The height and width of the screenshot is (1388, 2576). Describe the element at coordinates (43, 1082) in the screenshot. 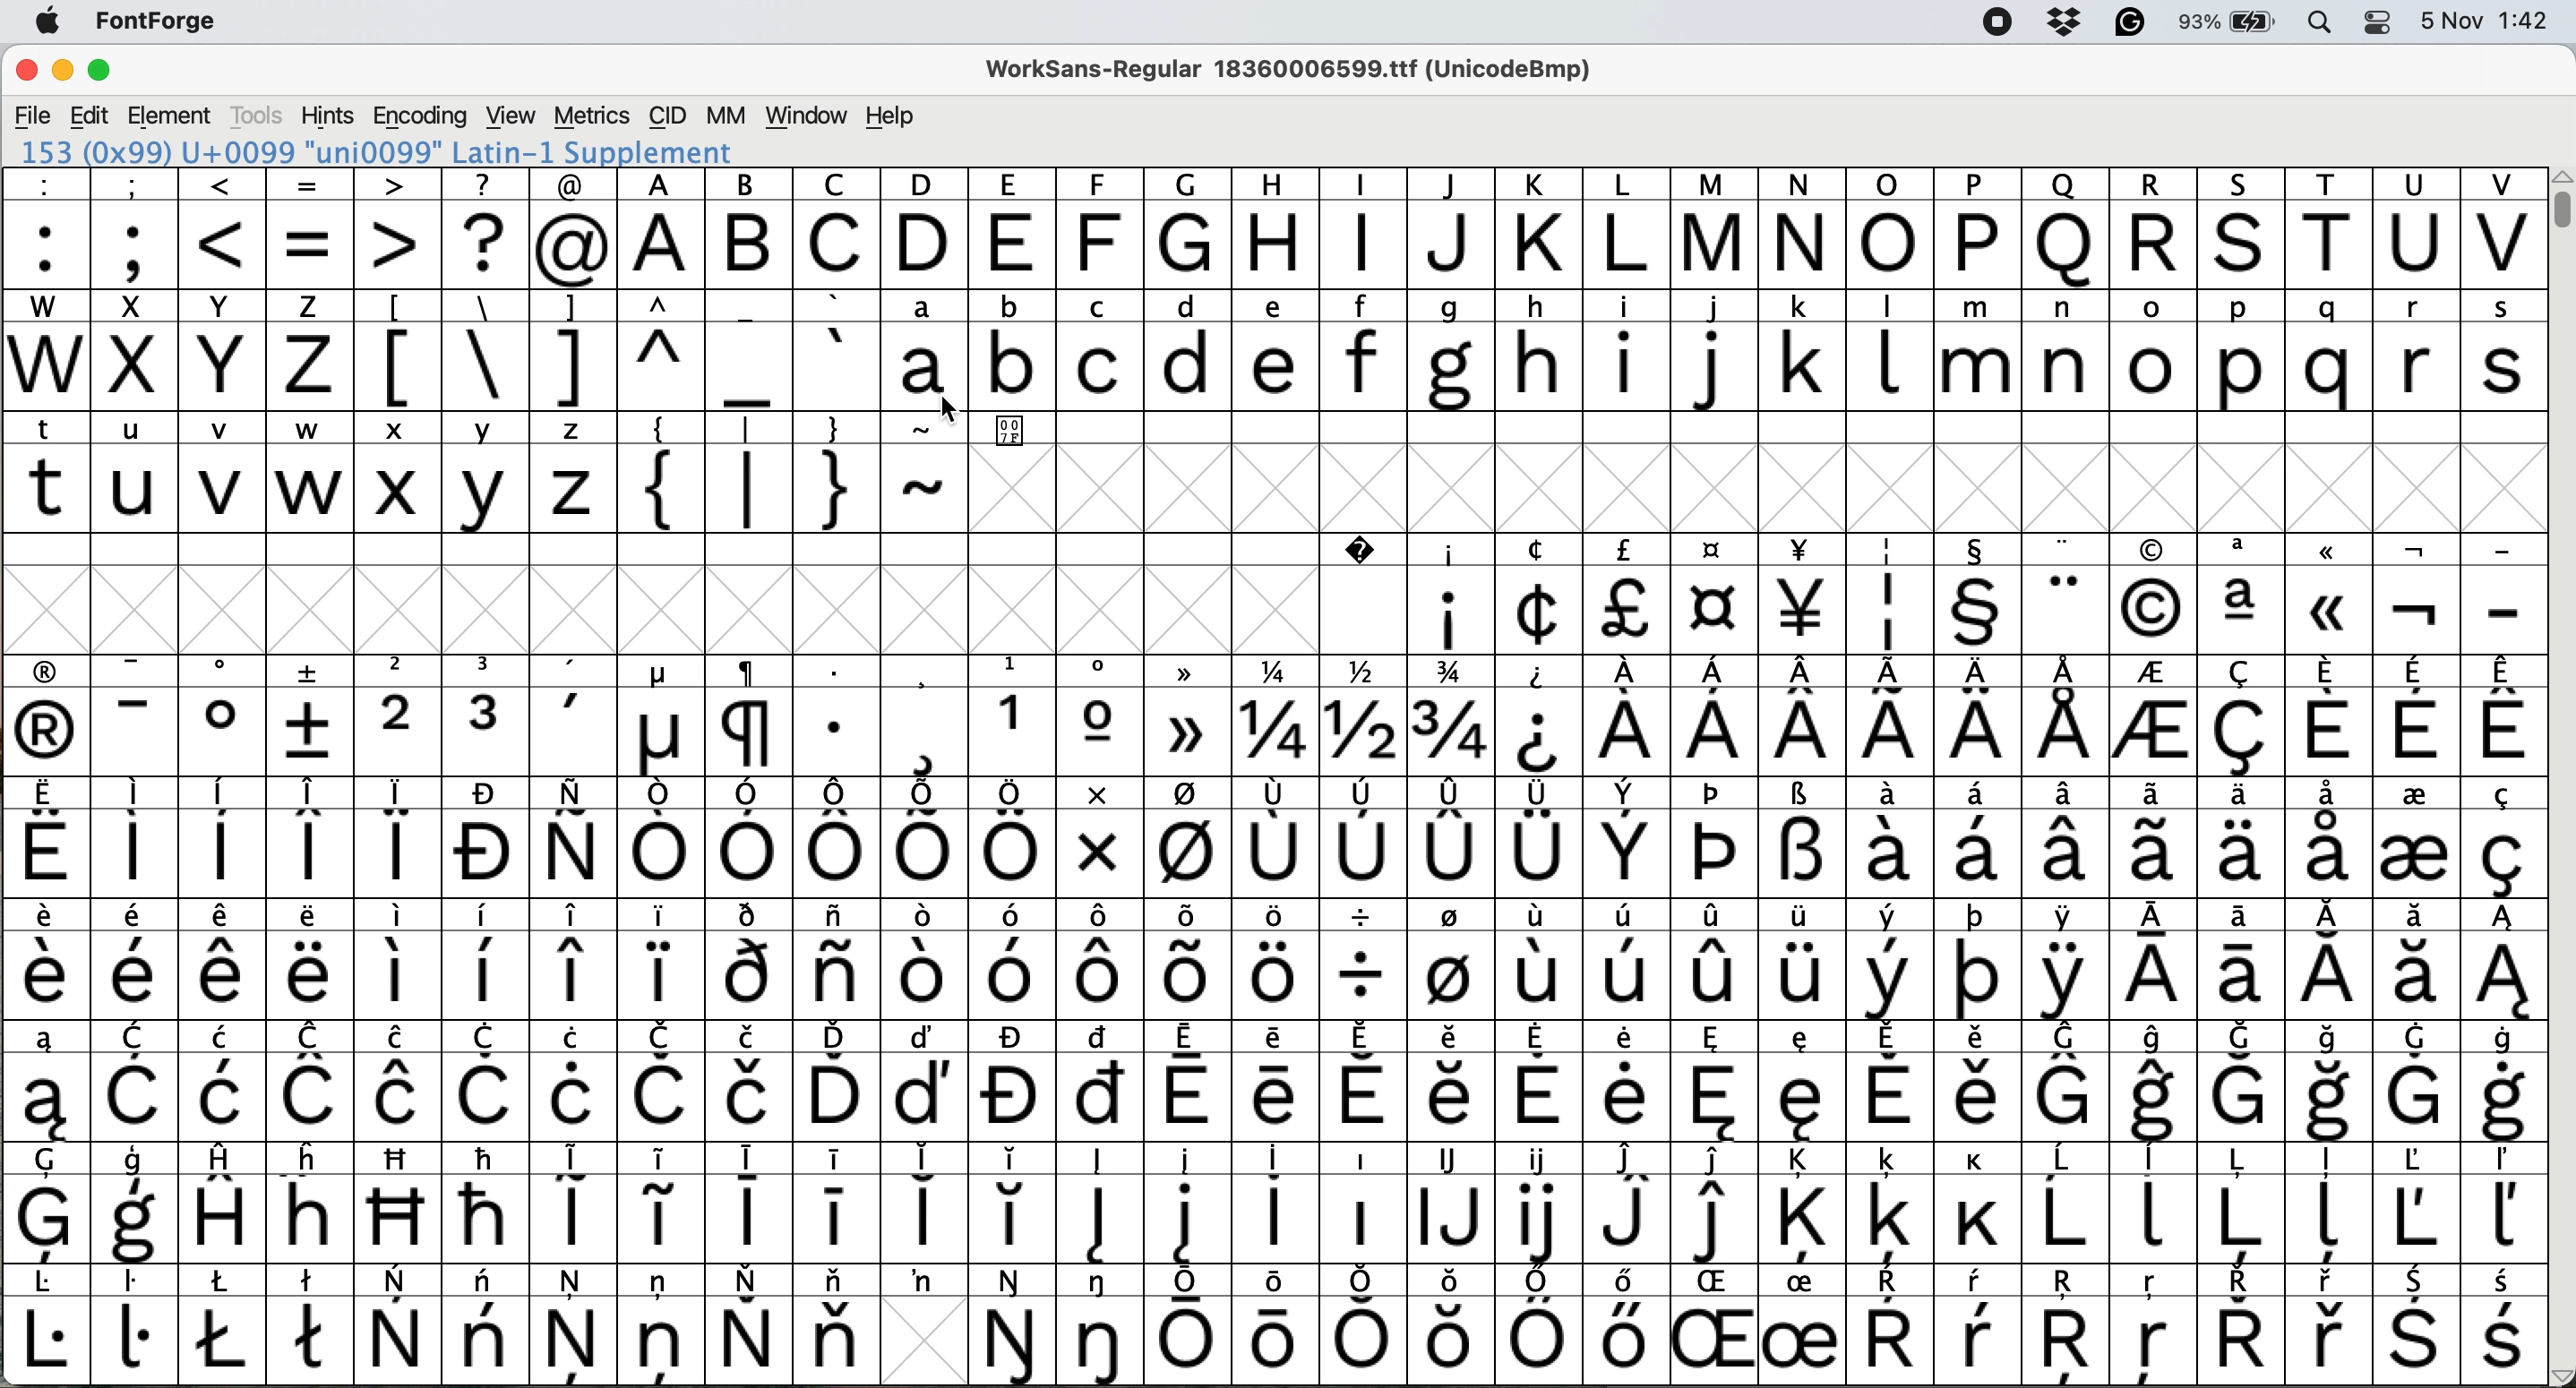

I see `symbol` at that location.